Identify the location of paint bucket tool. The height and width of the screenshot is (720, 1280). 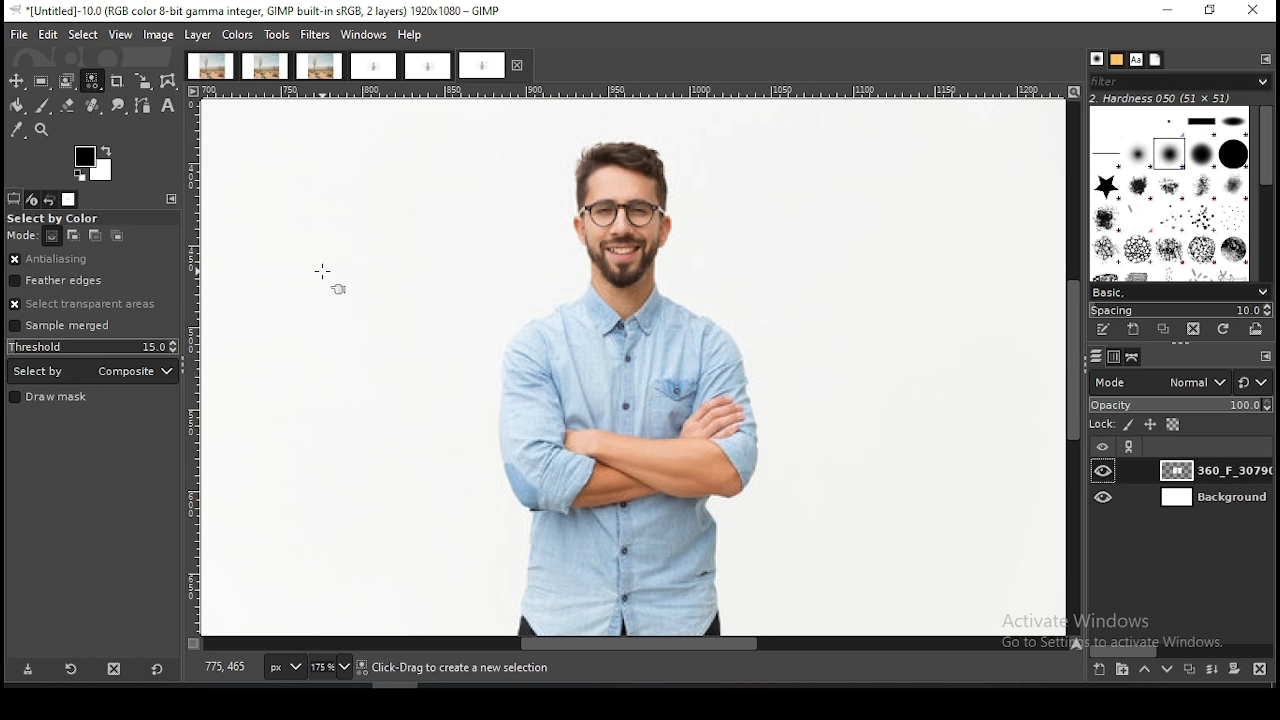
(15, 106).